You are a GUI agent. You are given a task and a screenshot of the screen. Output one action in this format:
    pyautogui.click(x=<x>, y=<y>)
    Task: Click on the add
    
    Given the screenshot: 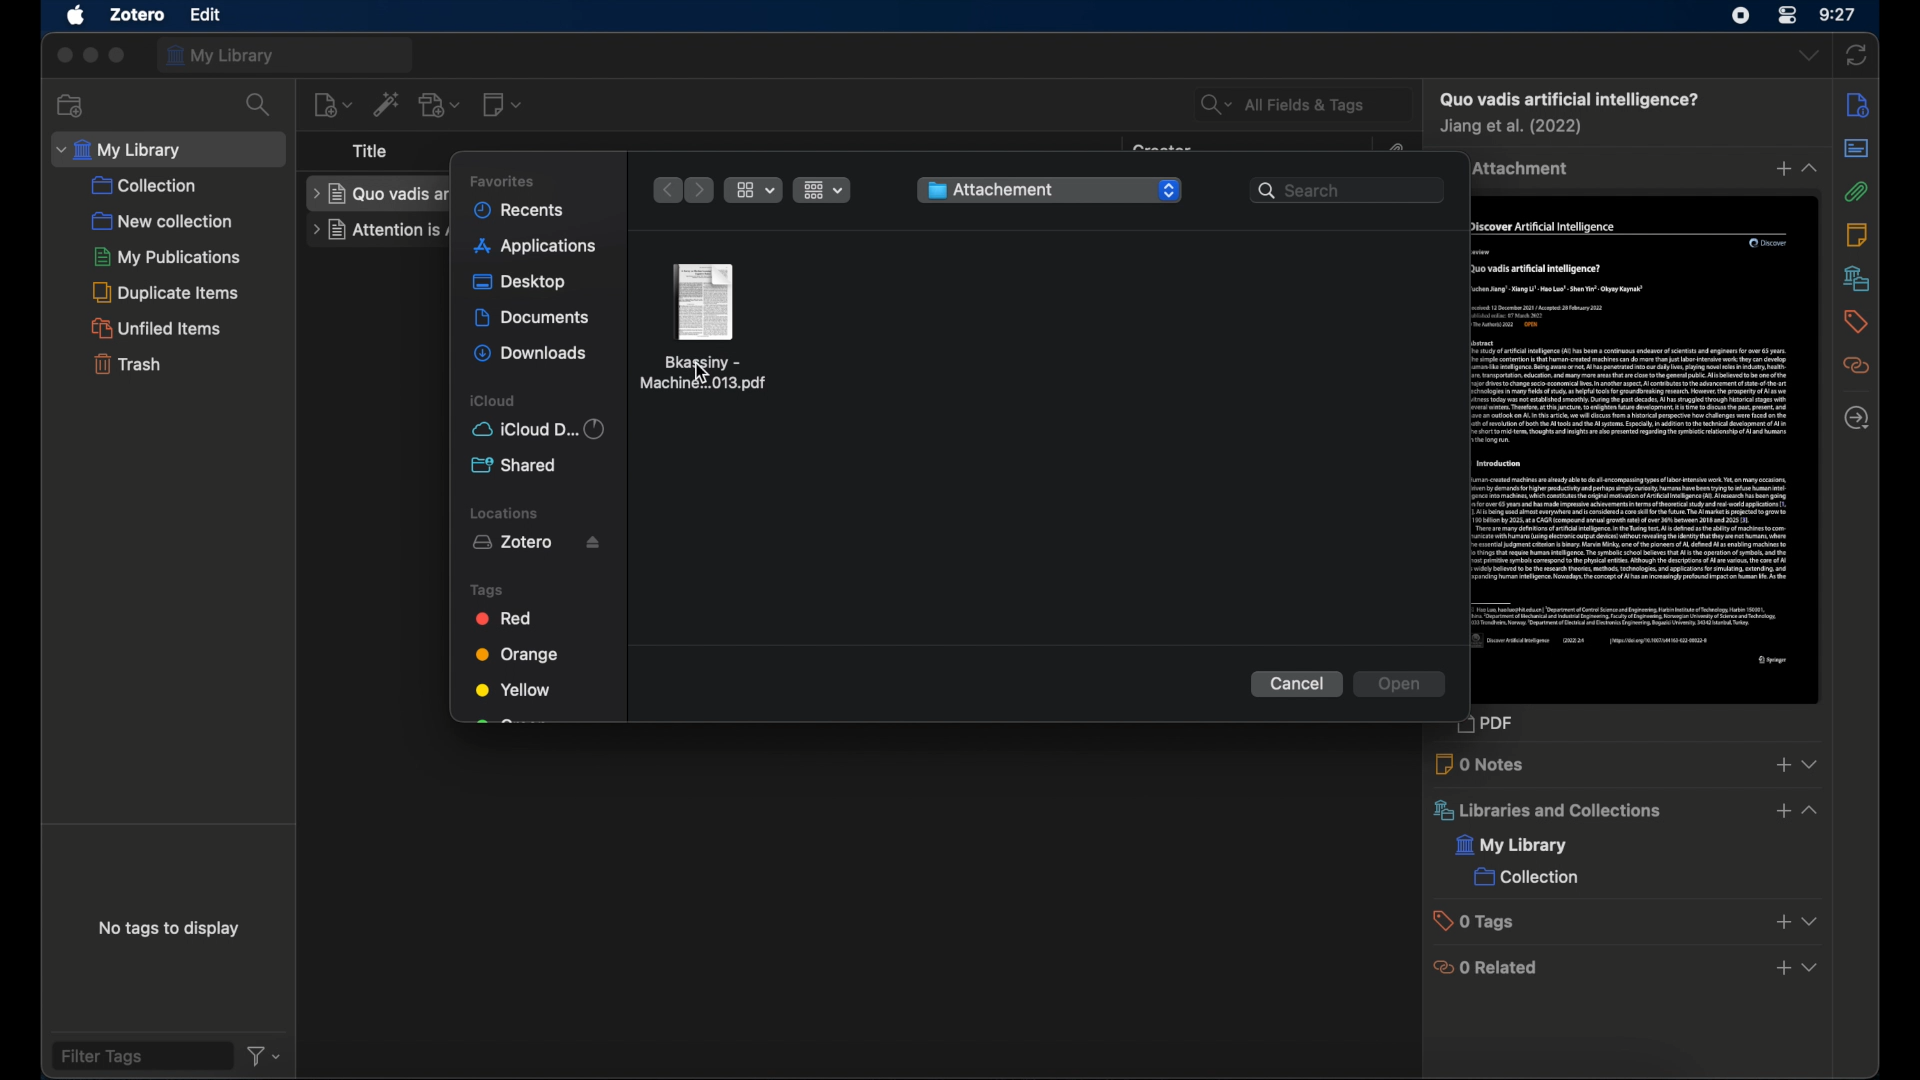 What is the action you would take?
    pyautogui.click(x=1782, y=969)
    